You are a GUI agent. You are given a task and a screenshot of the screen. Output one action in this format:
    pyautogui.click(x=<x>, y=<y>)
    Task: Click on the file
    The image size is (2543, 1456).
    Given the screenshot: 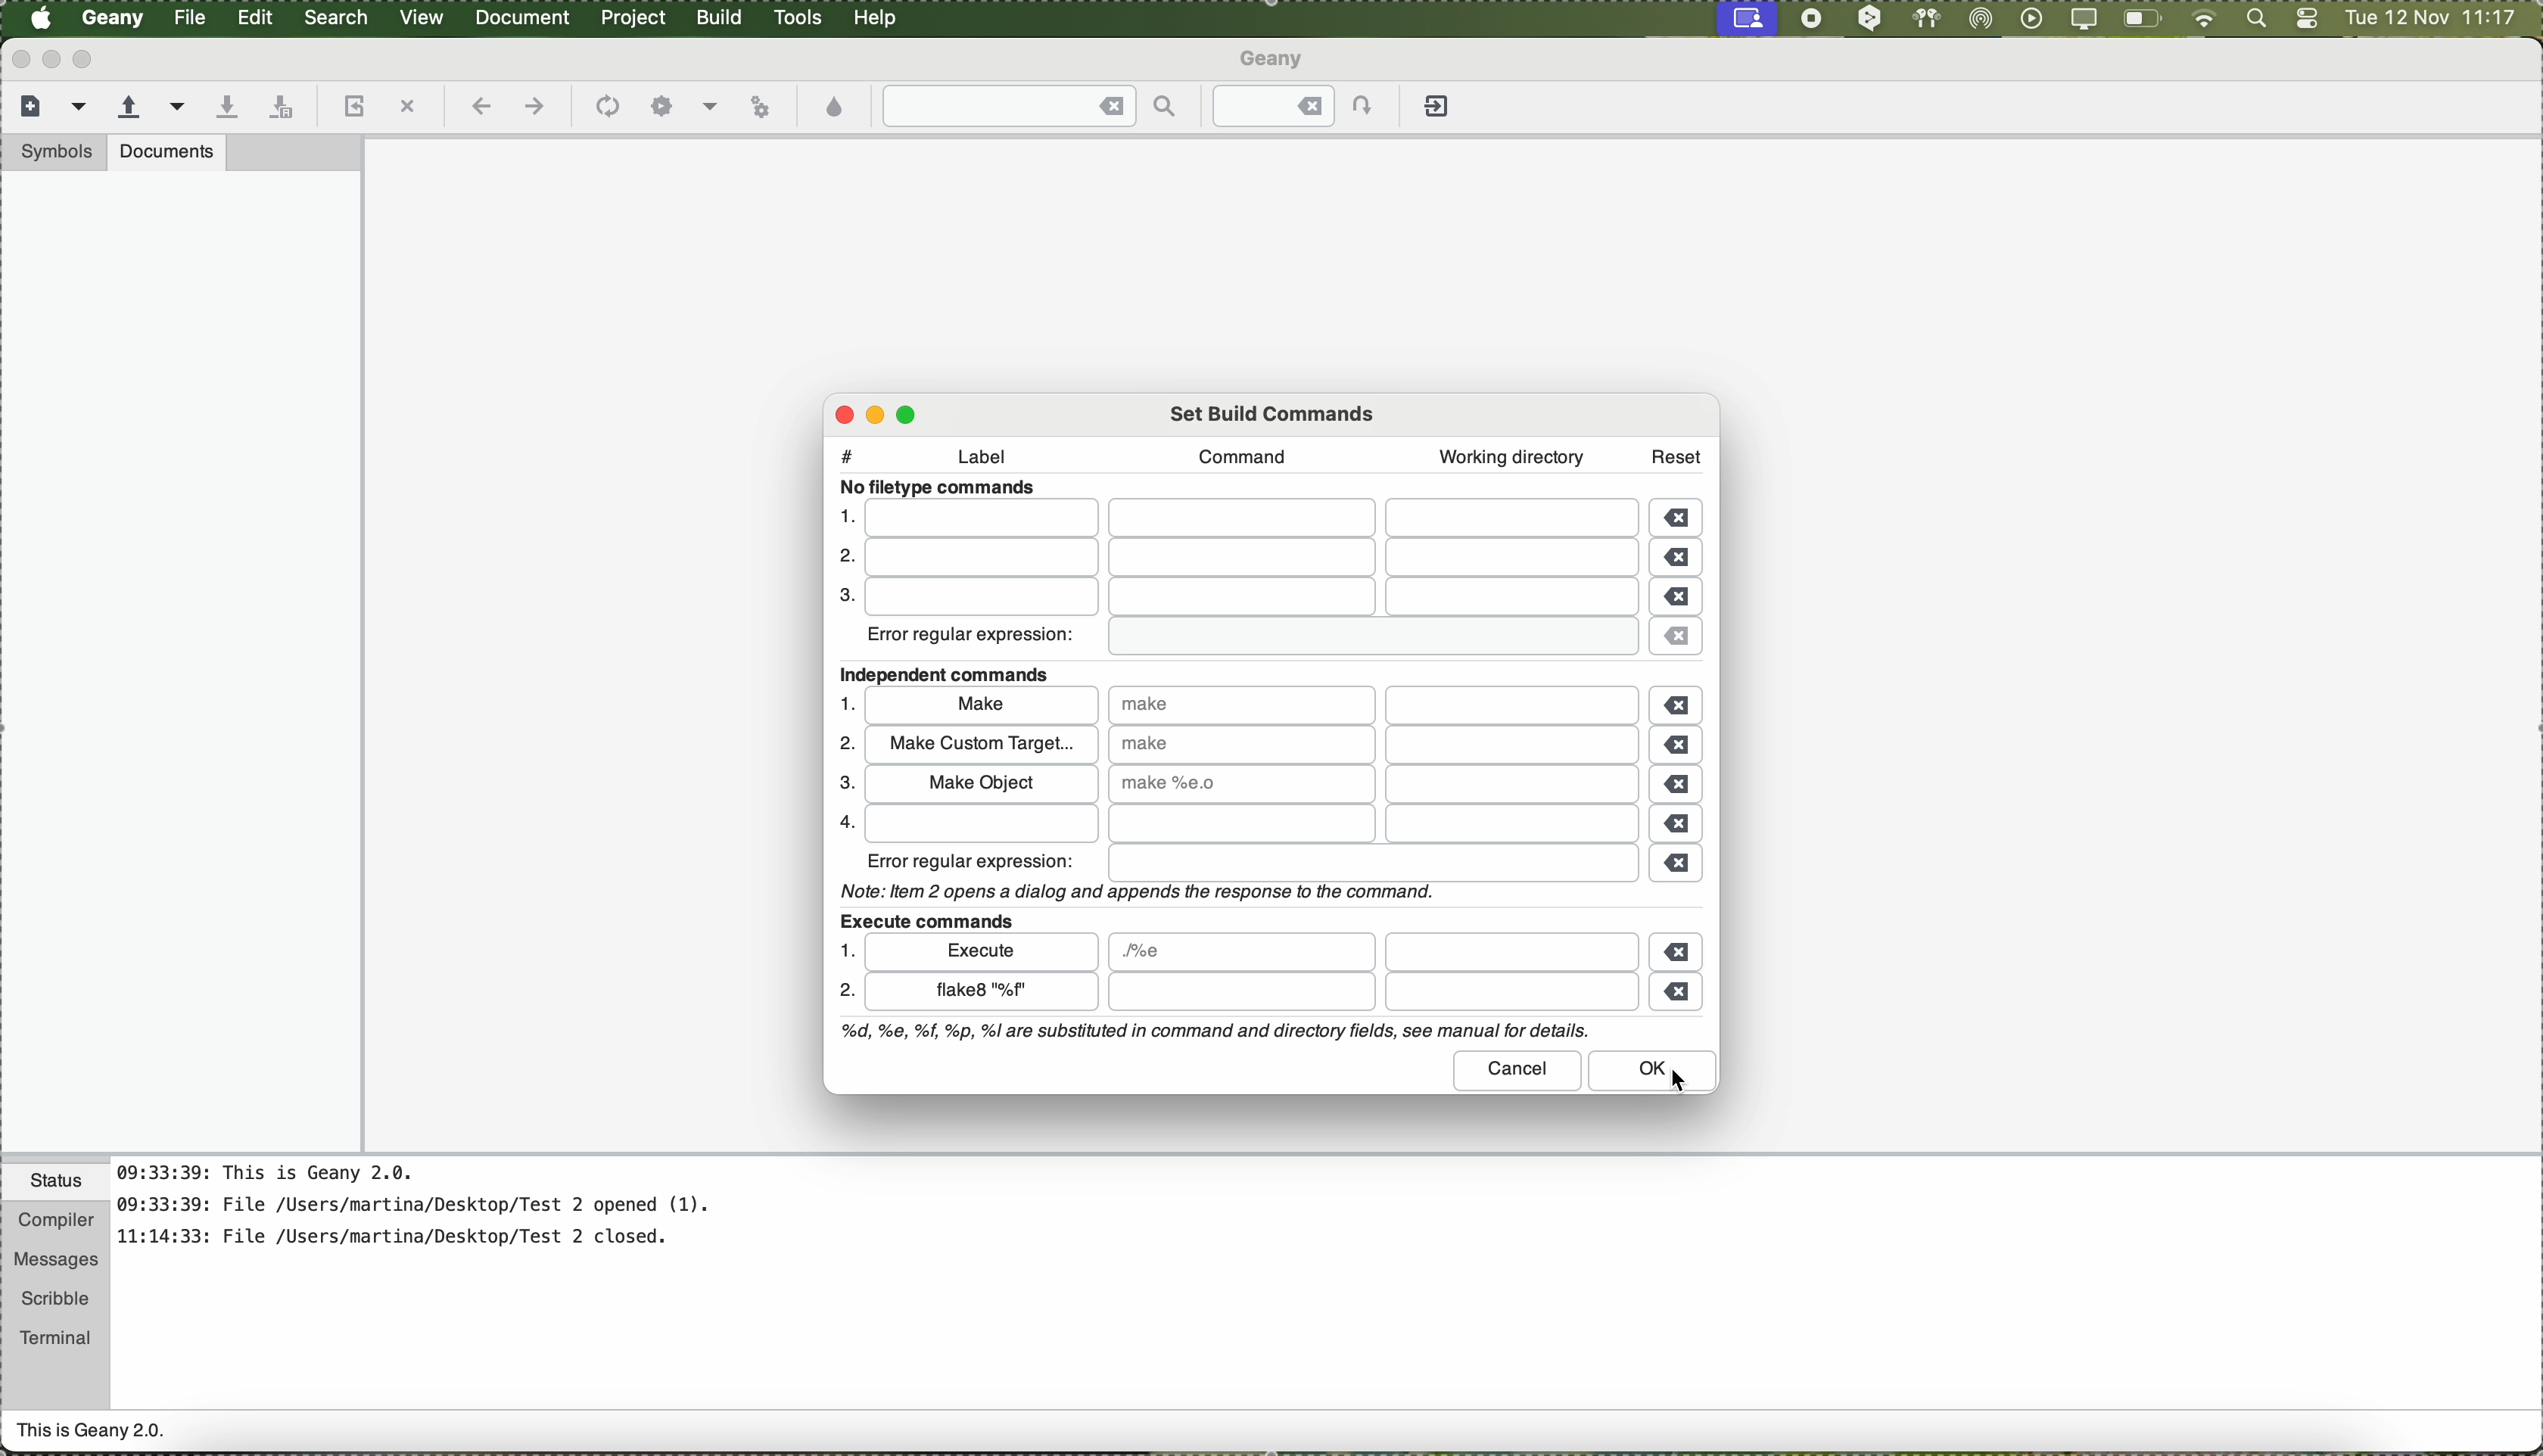 What is the action you would take?
    pyautogui.click(x=1249, y=560)
    